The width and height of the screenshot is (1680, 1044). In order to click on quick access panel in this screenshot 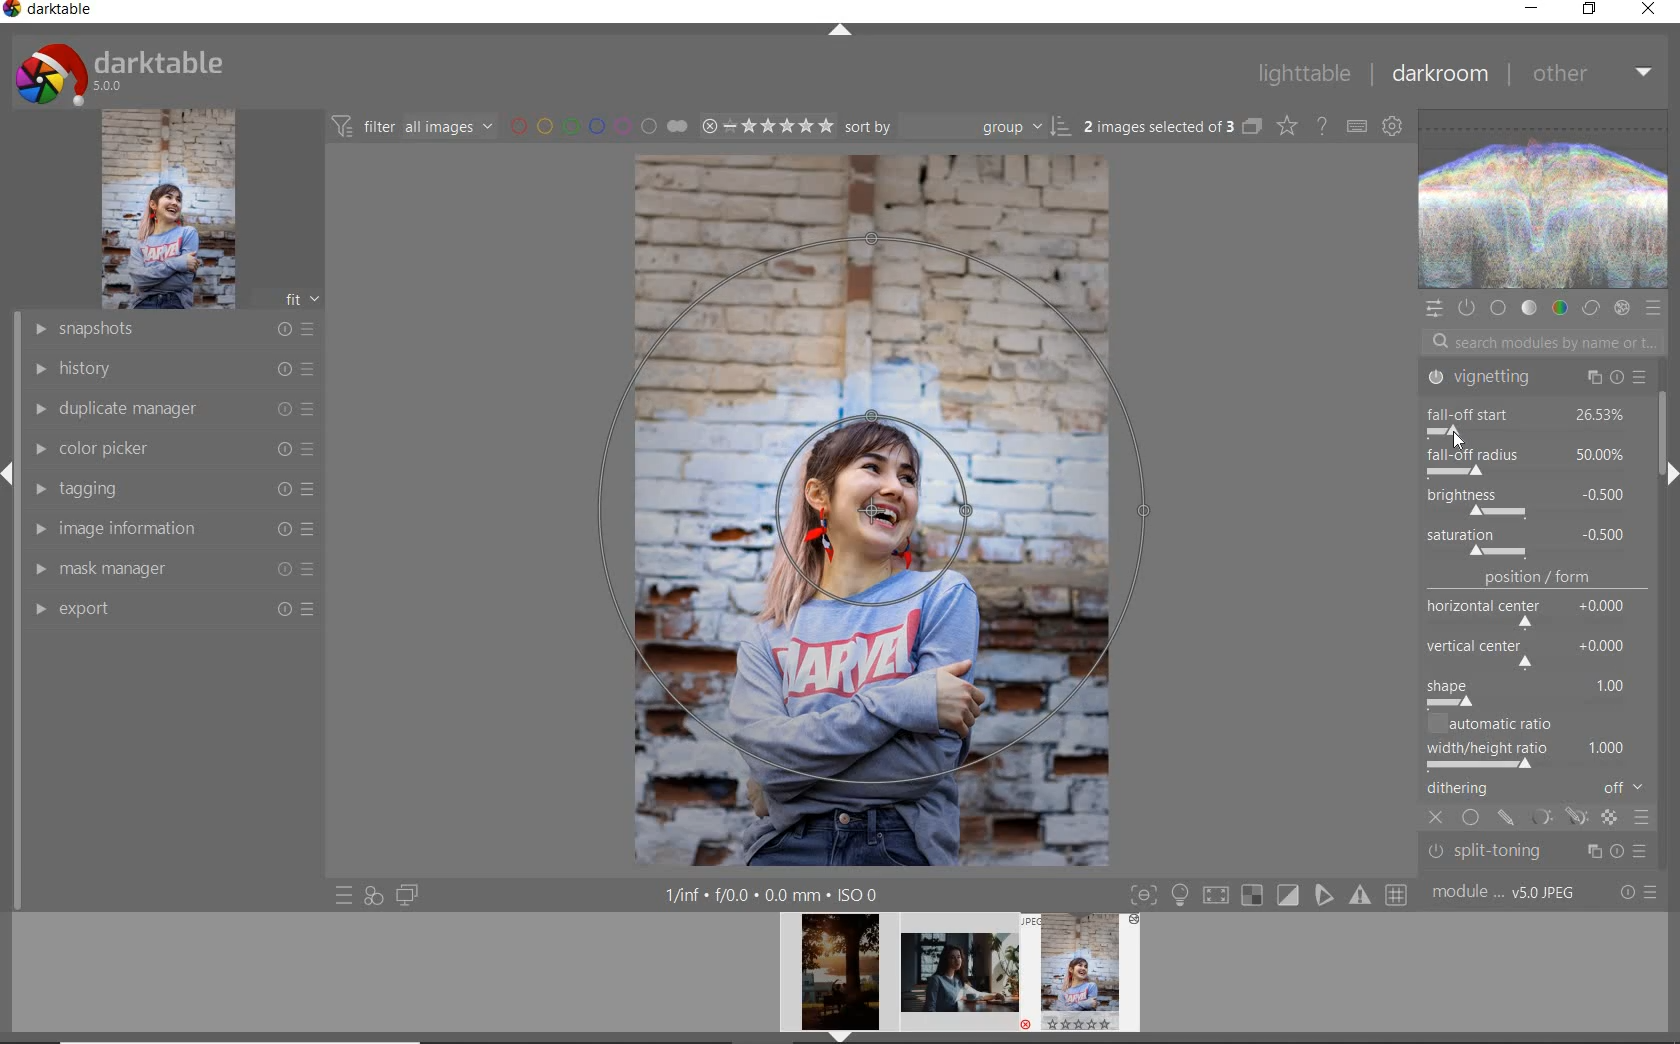, I will do `click(1433, 309)`.